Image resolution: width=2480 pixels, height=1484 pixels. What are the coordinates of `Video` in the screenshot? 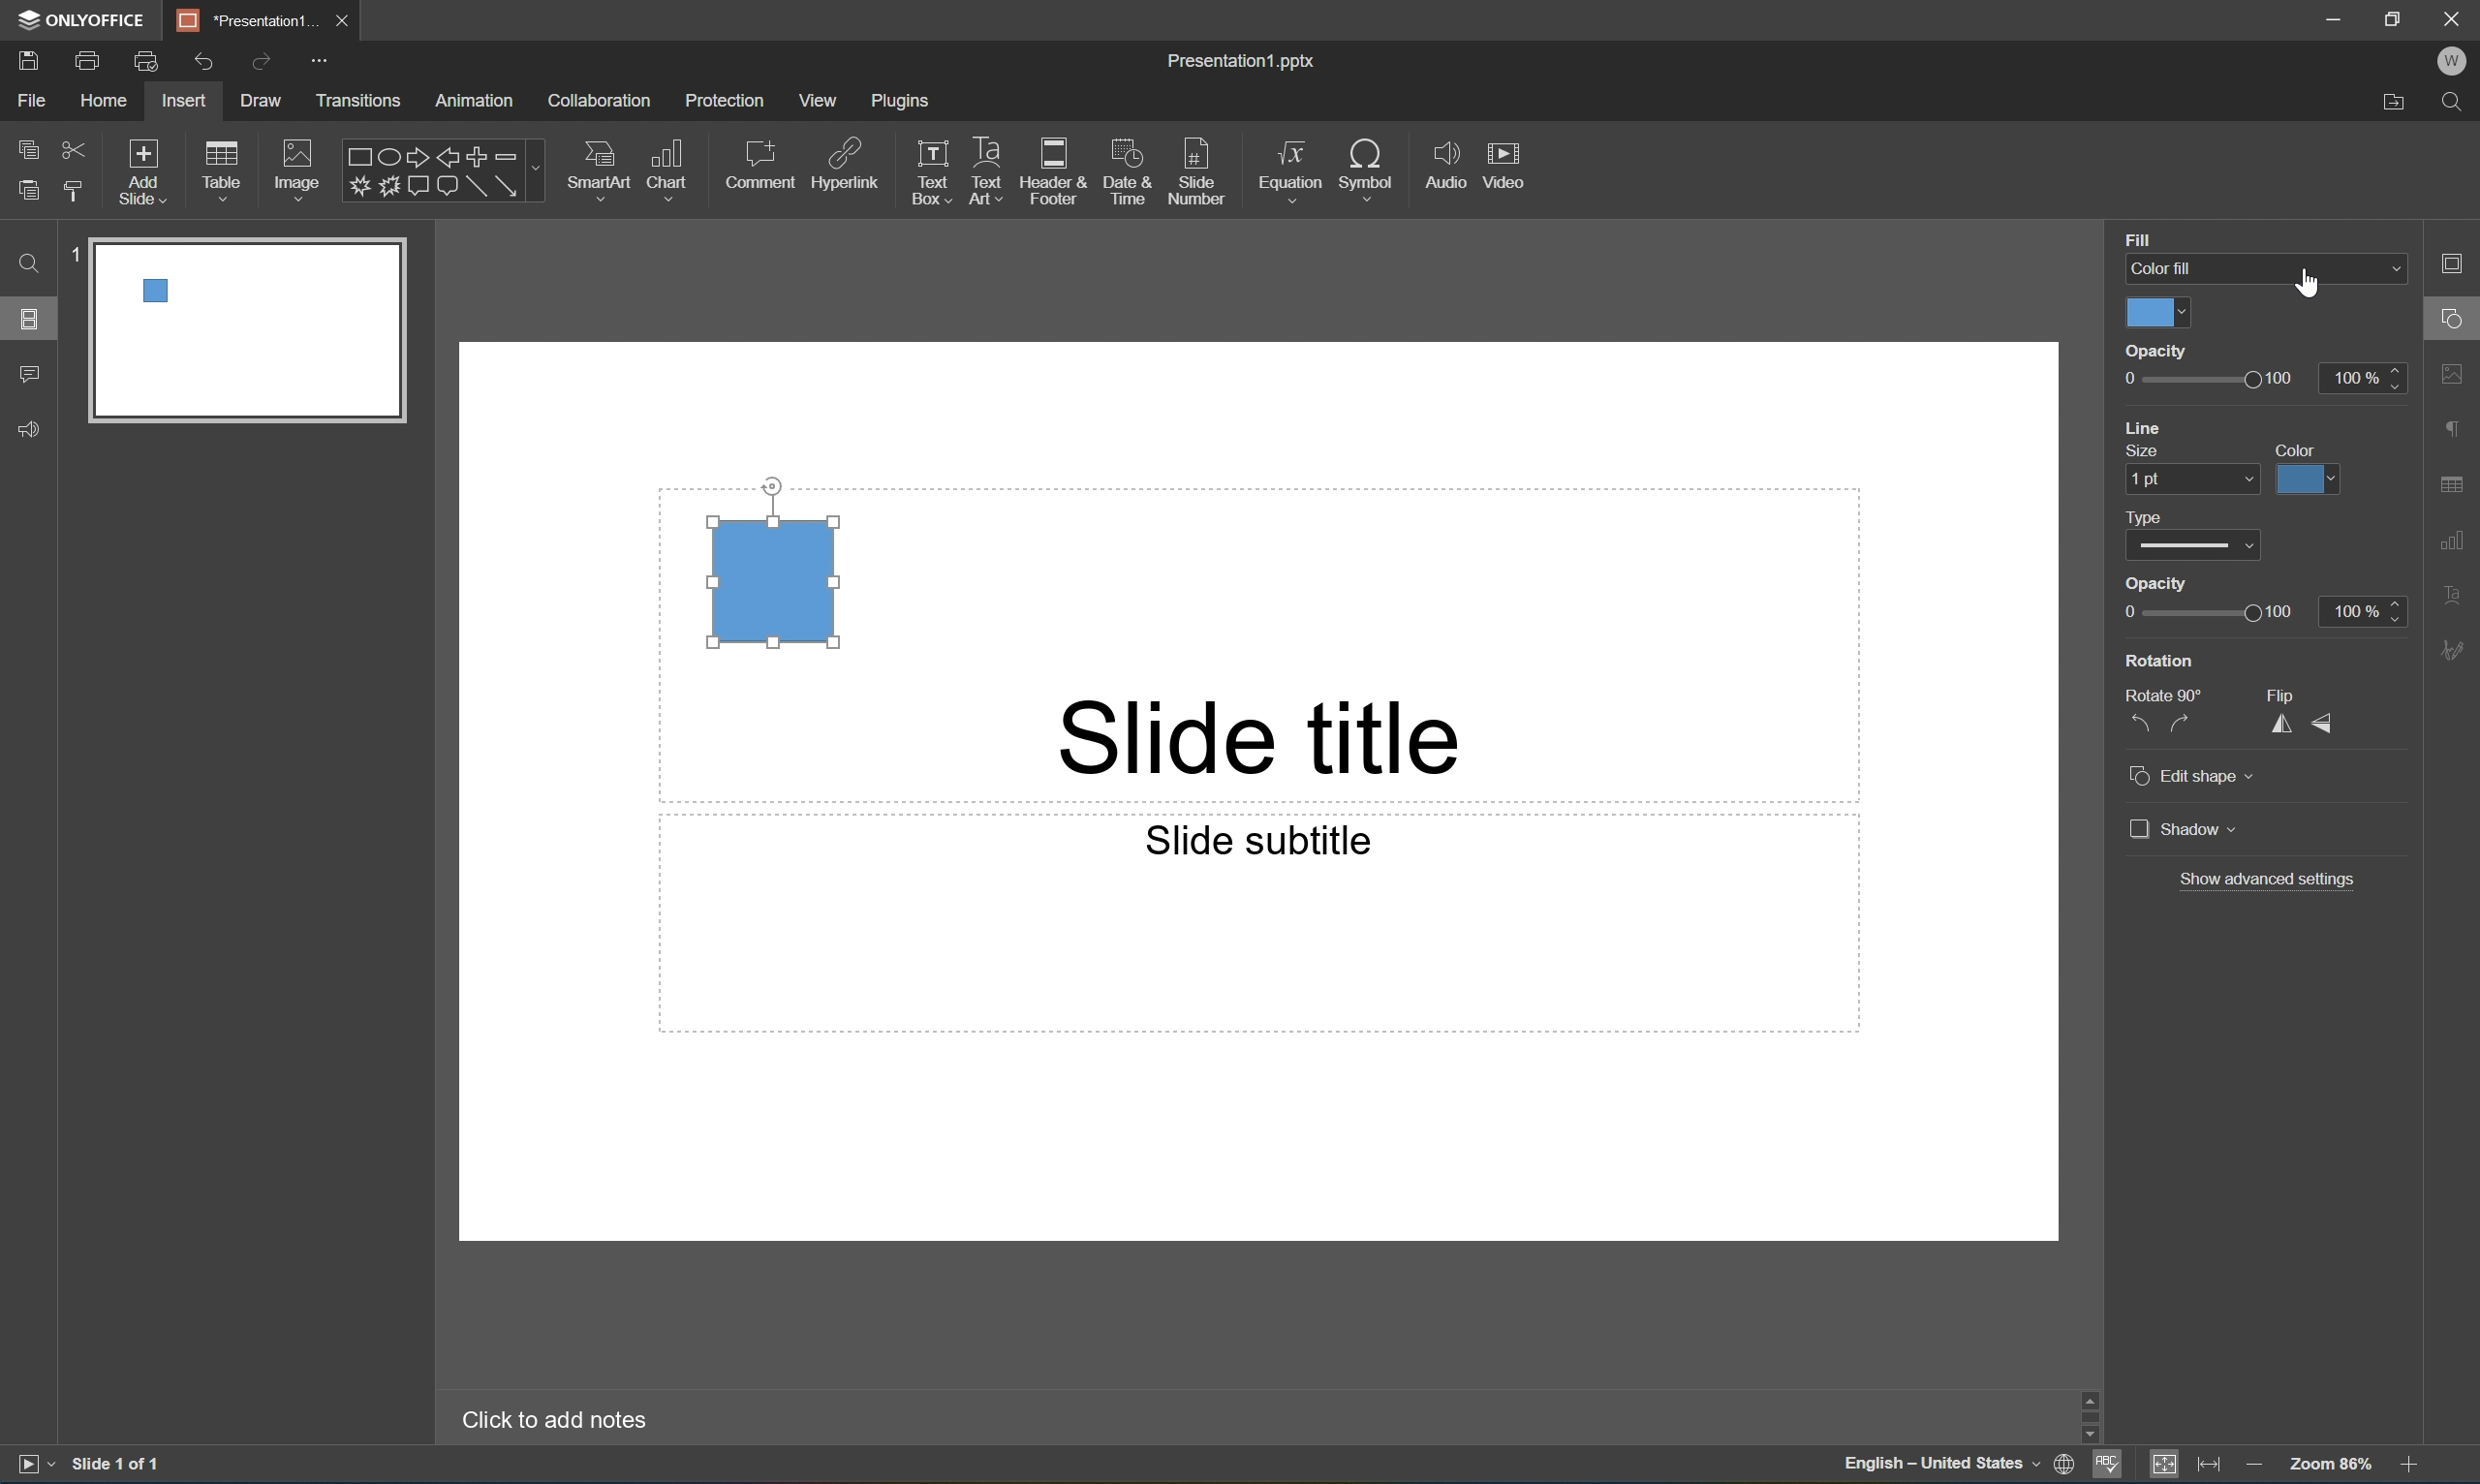 It's located at (1502, 163).